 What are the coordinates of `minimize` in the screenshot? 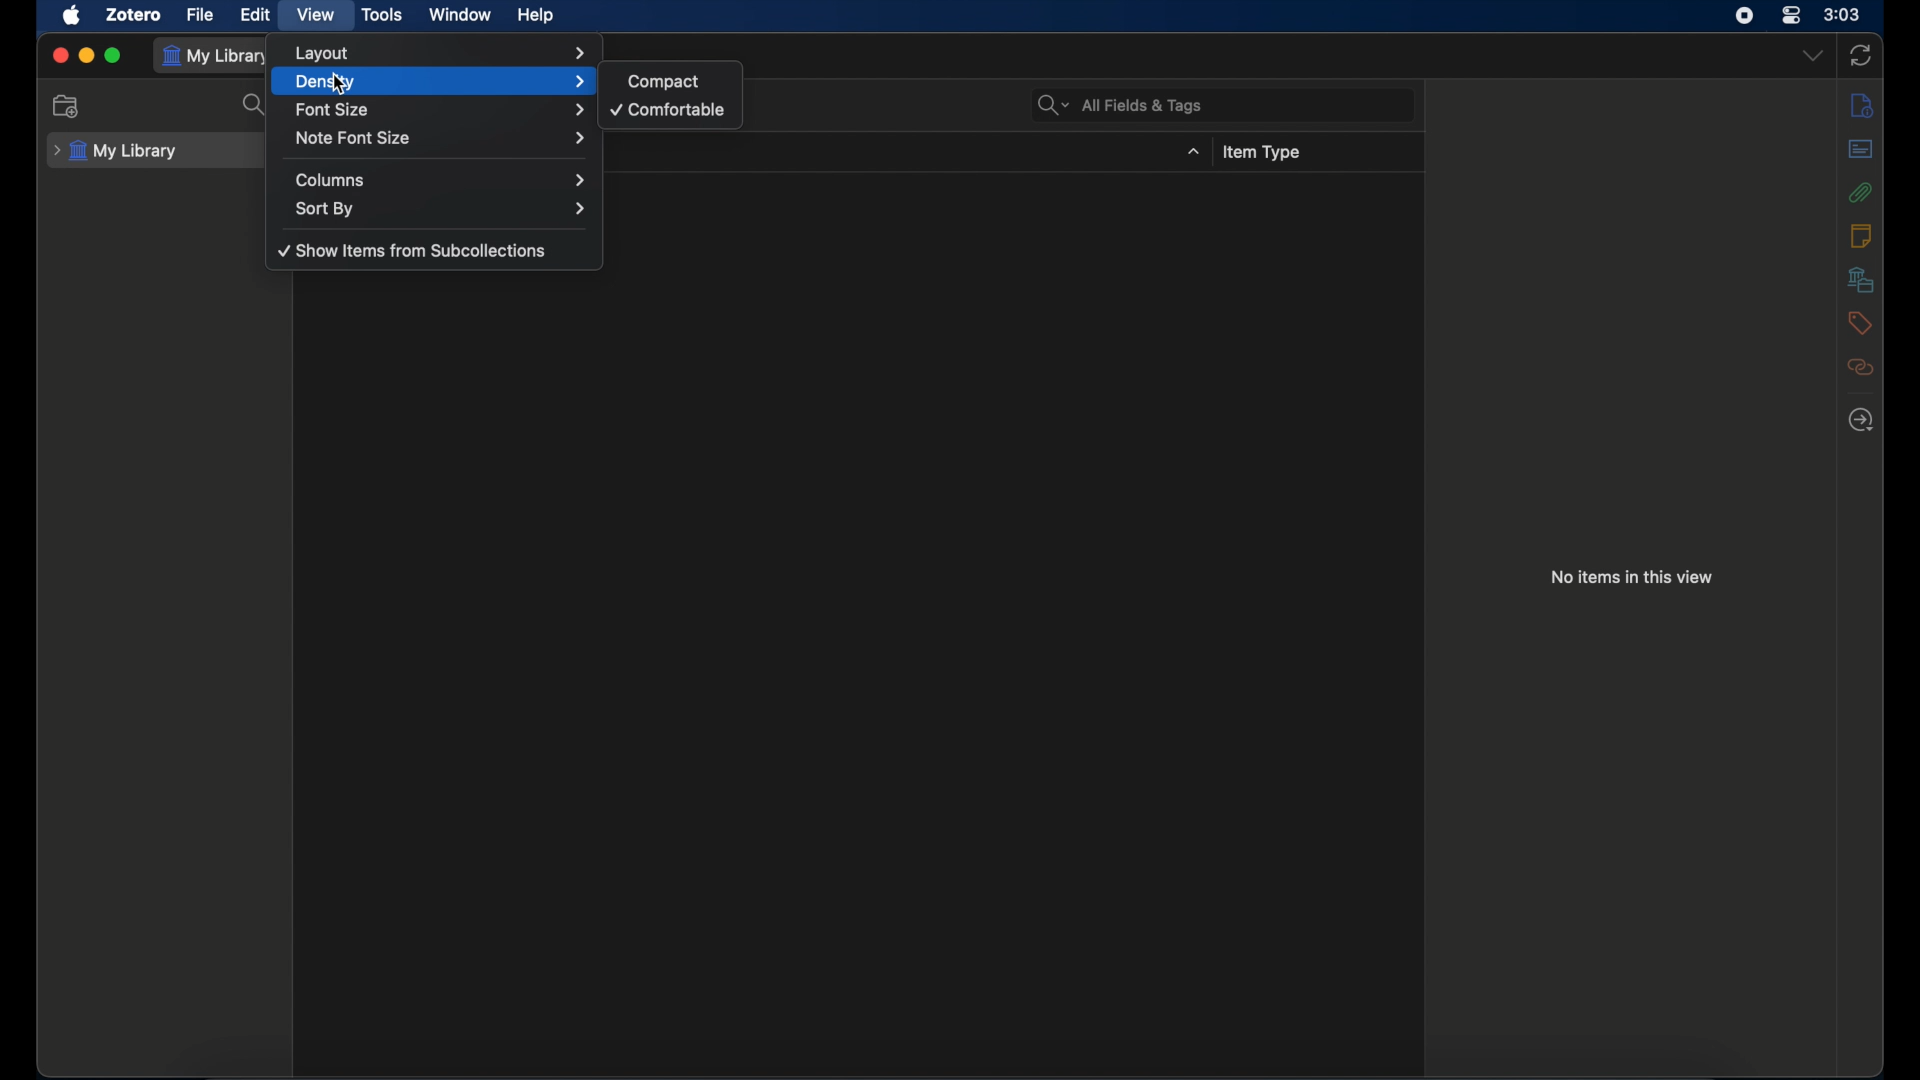 It's located at (88, 55).